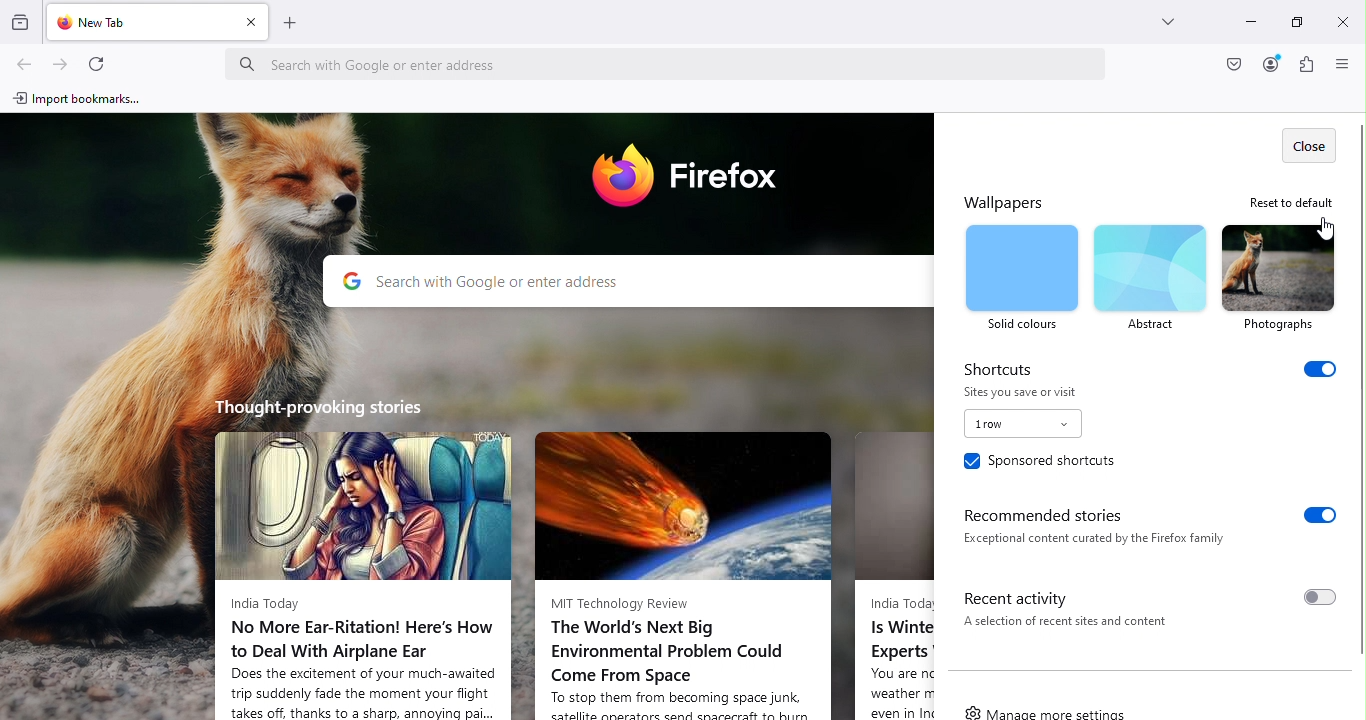 The width and height of the screenshot is (1366, 720). I want to click on New articles, so click(363, 557).